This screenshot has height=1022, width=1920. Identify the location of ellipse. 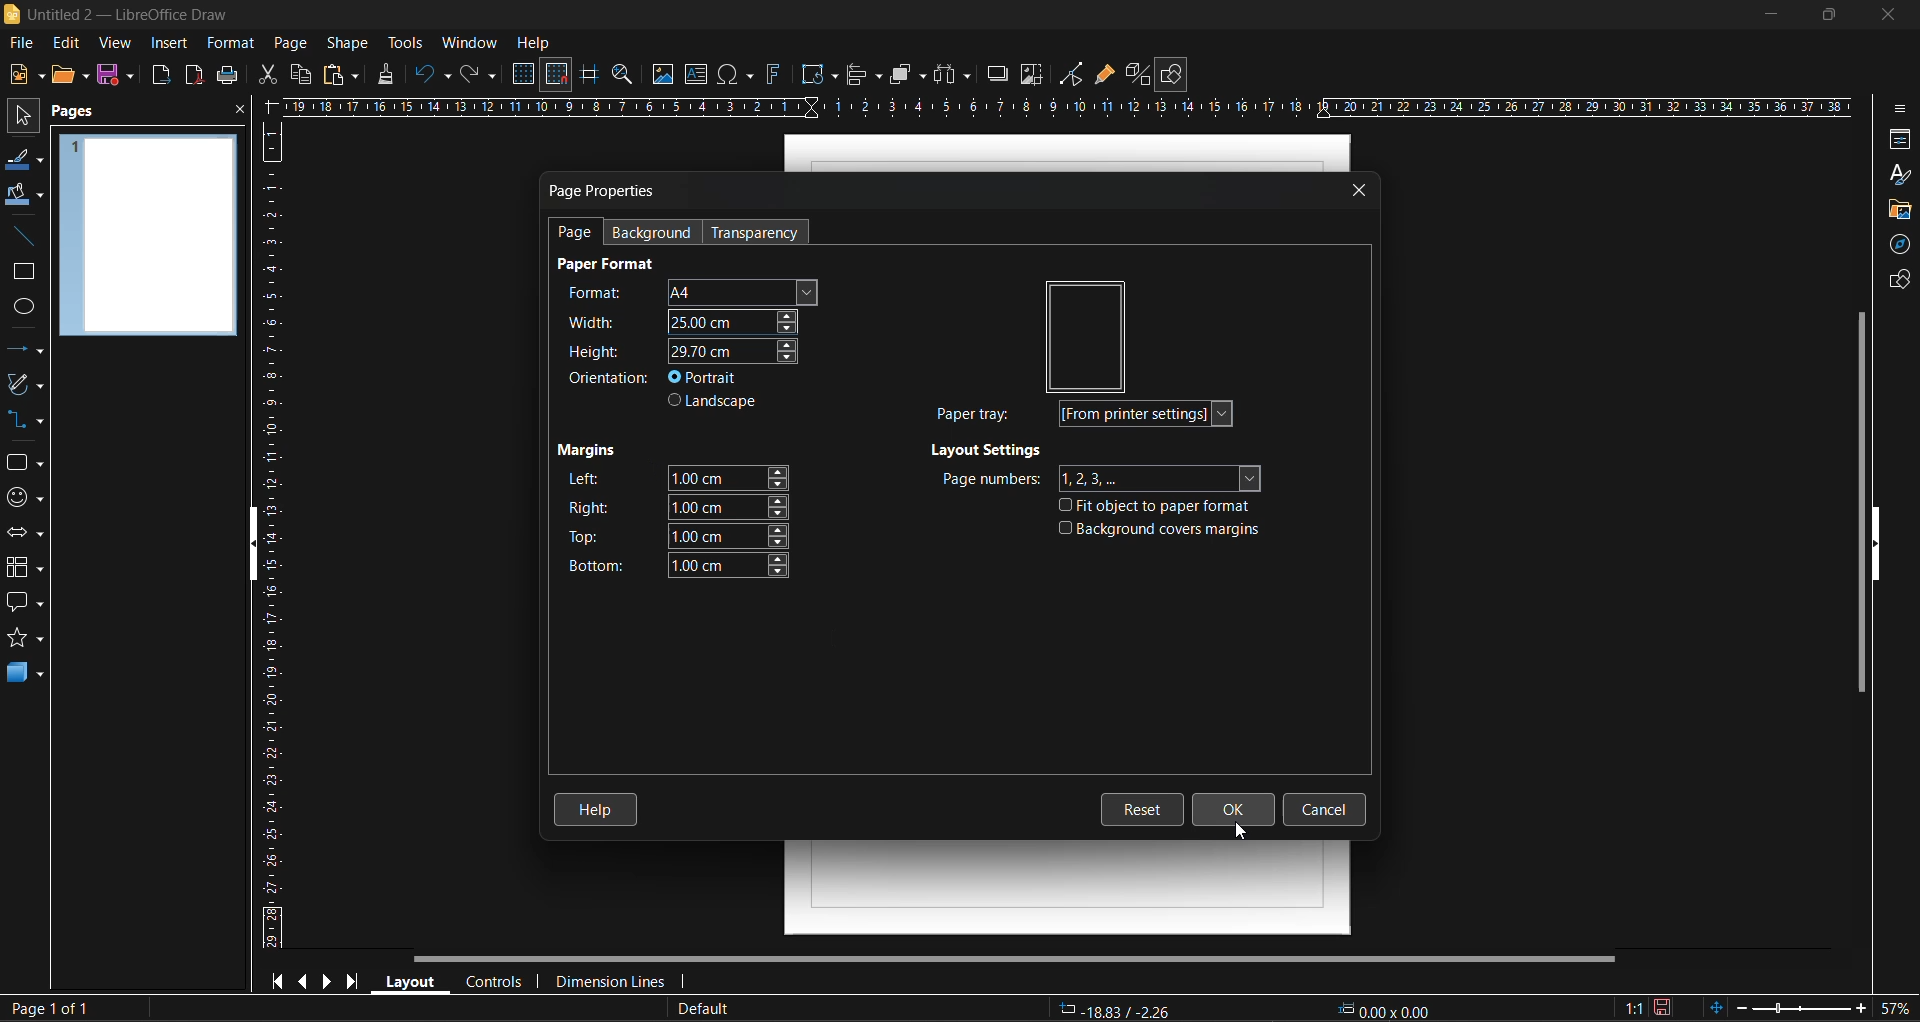
(24, 310).